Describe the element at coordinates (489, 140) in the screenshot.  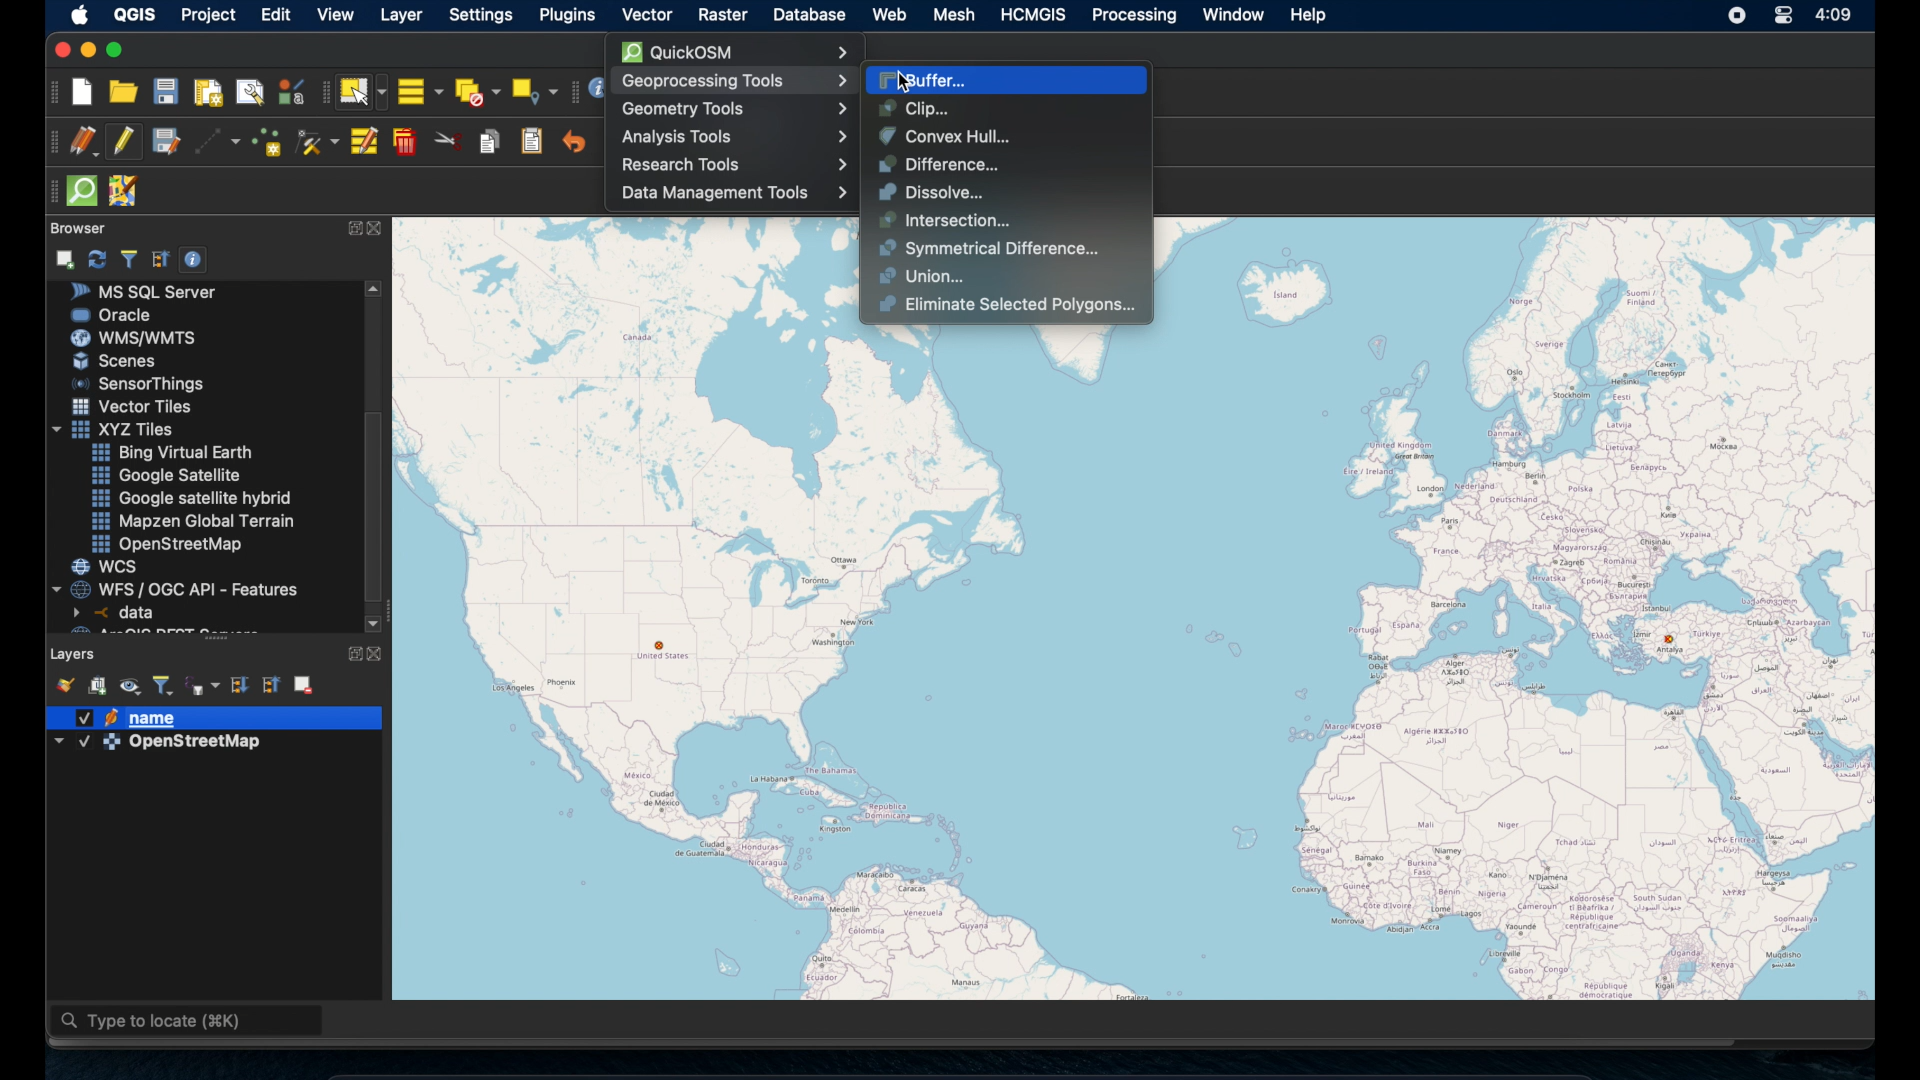
I see `copy features` at that location.